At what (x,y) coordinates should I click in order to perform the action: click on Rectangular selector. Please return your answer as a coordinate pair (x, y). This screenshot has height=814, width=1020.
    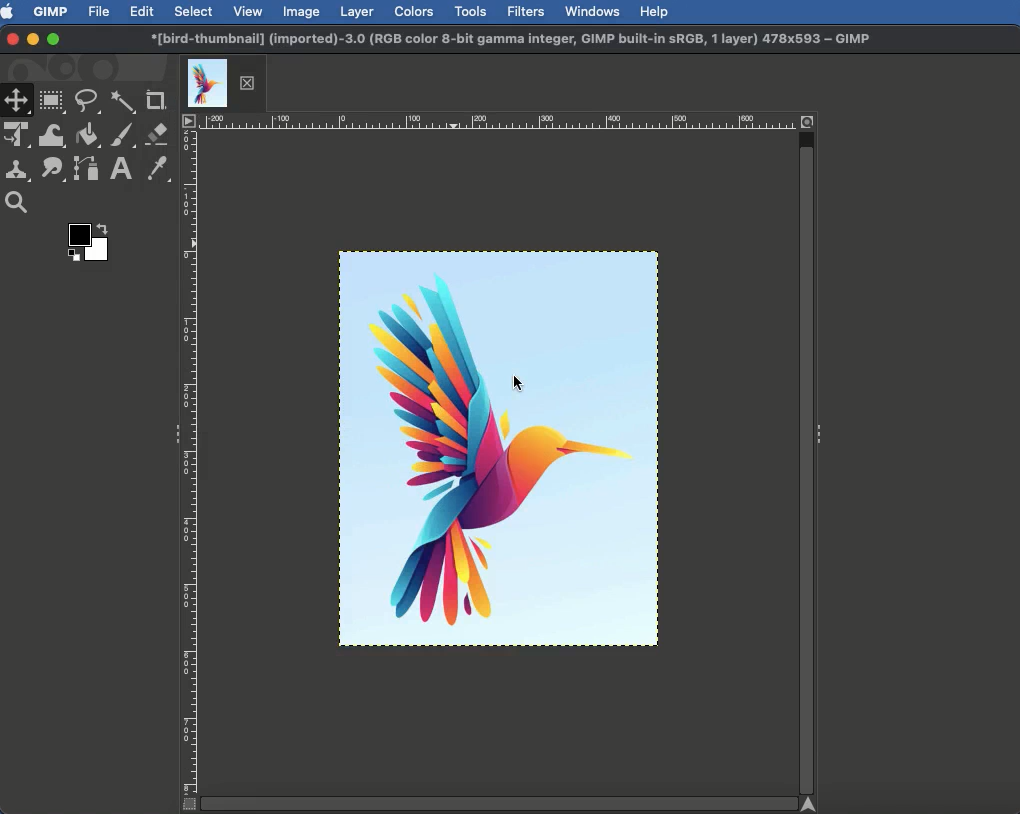
    Looking at the image, I should click on (52, 101).